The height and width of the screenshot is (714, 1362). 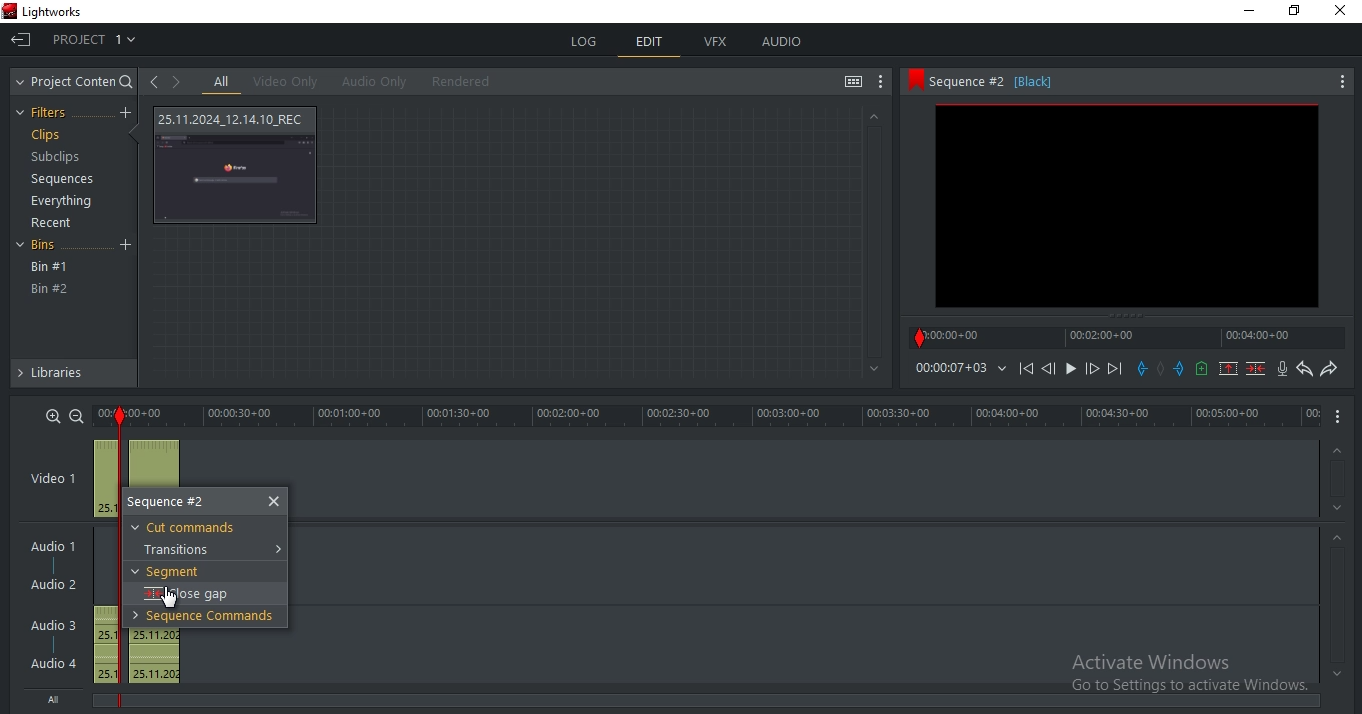 I want to click on Exit, so click(x=21, y=38).